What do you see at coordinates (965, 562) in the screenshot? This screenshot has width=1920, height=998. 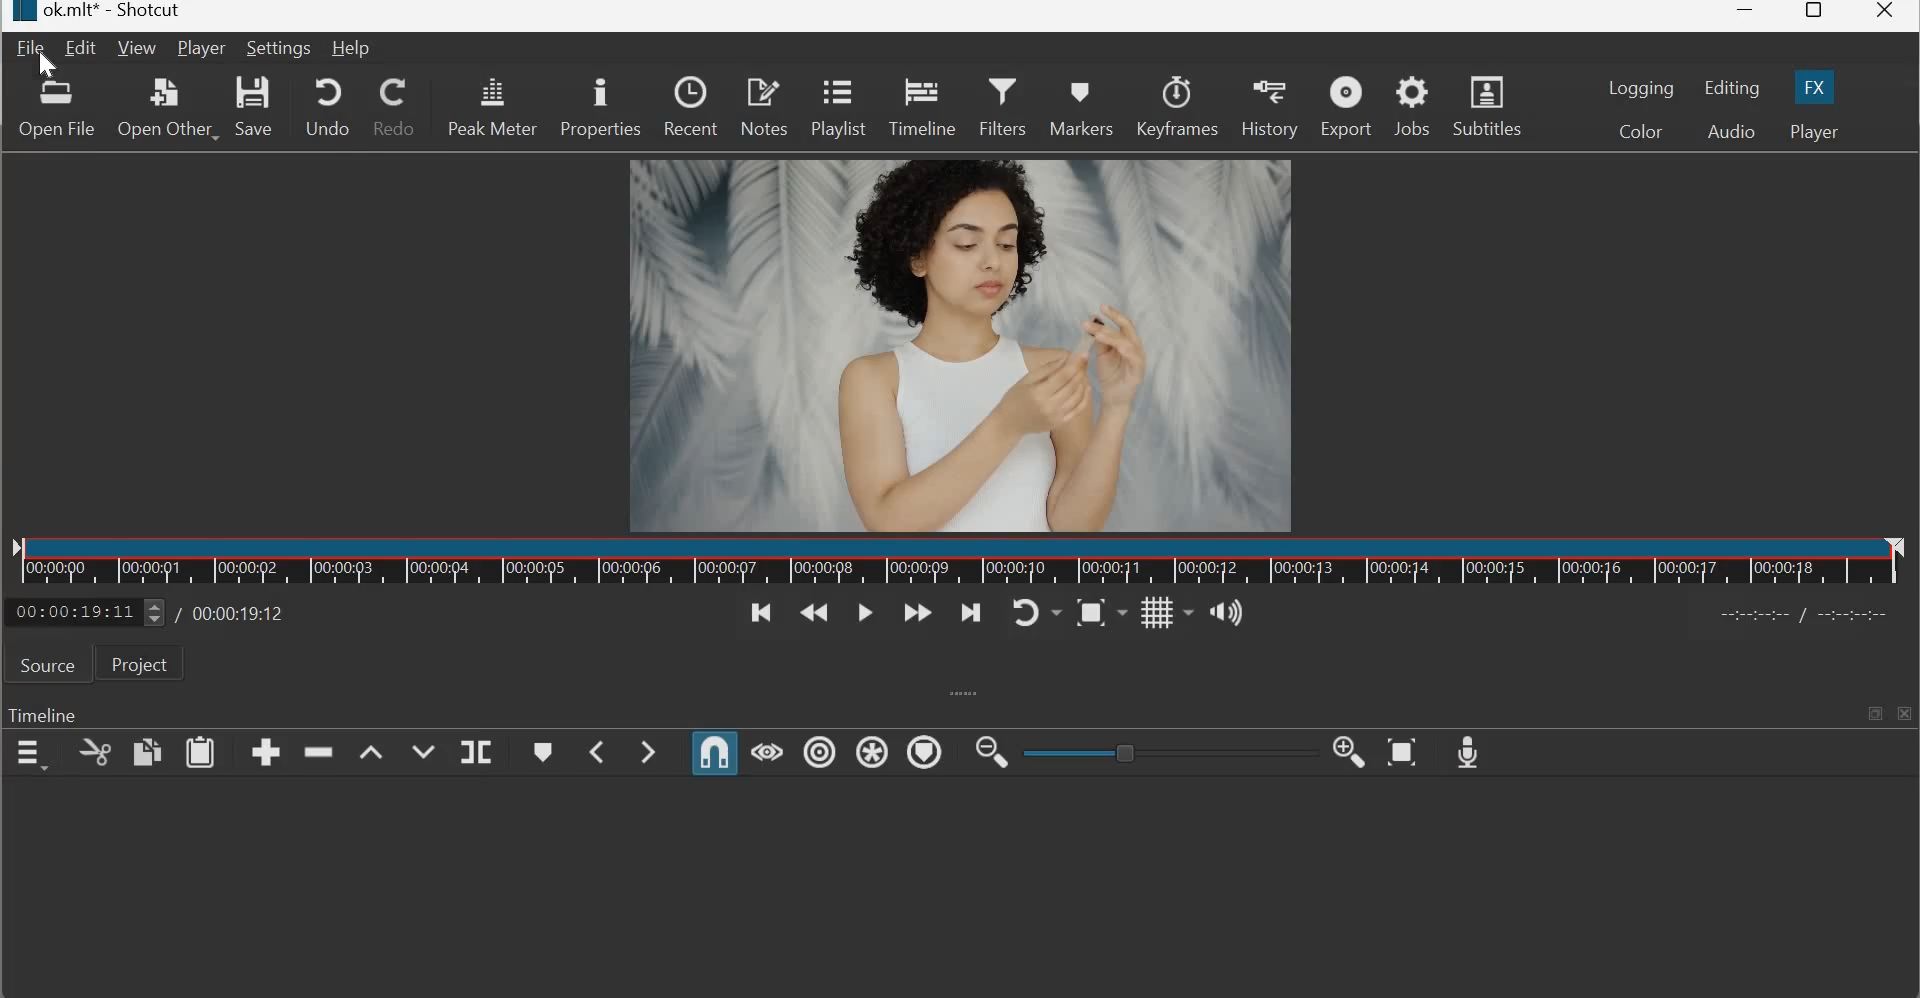 I see `Timeline` at bounding box center [965, 562].